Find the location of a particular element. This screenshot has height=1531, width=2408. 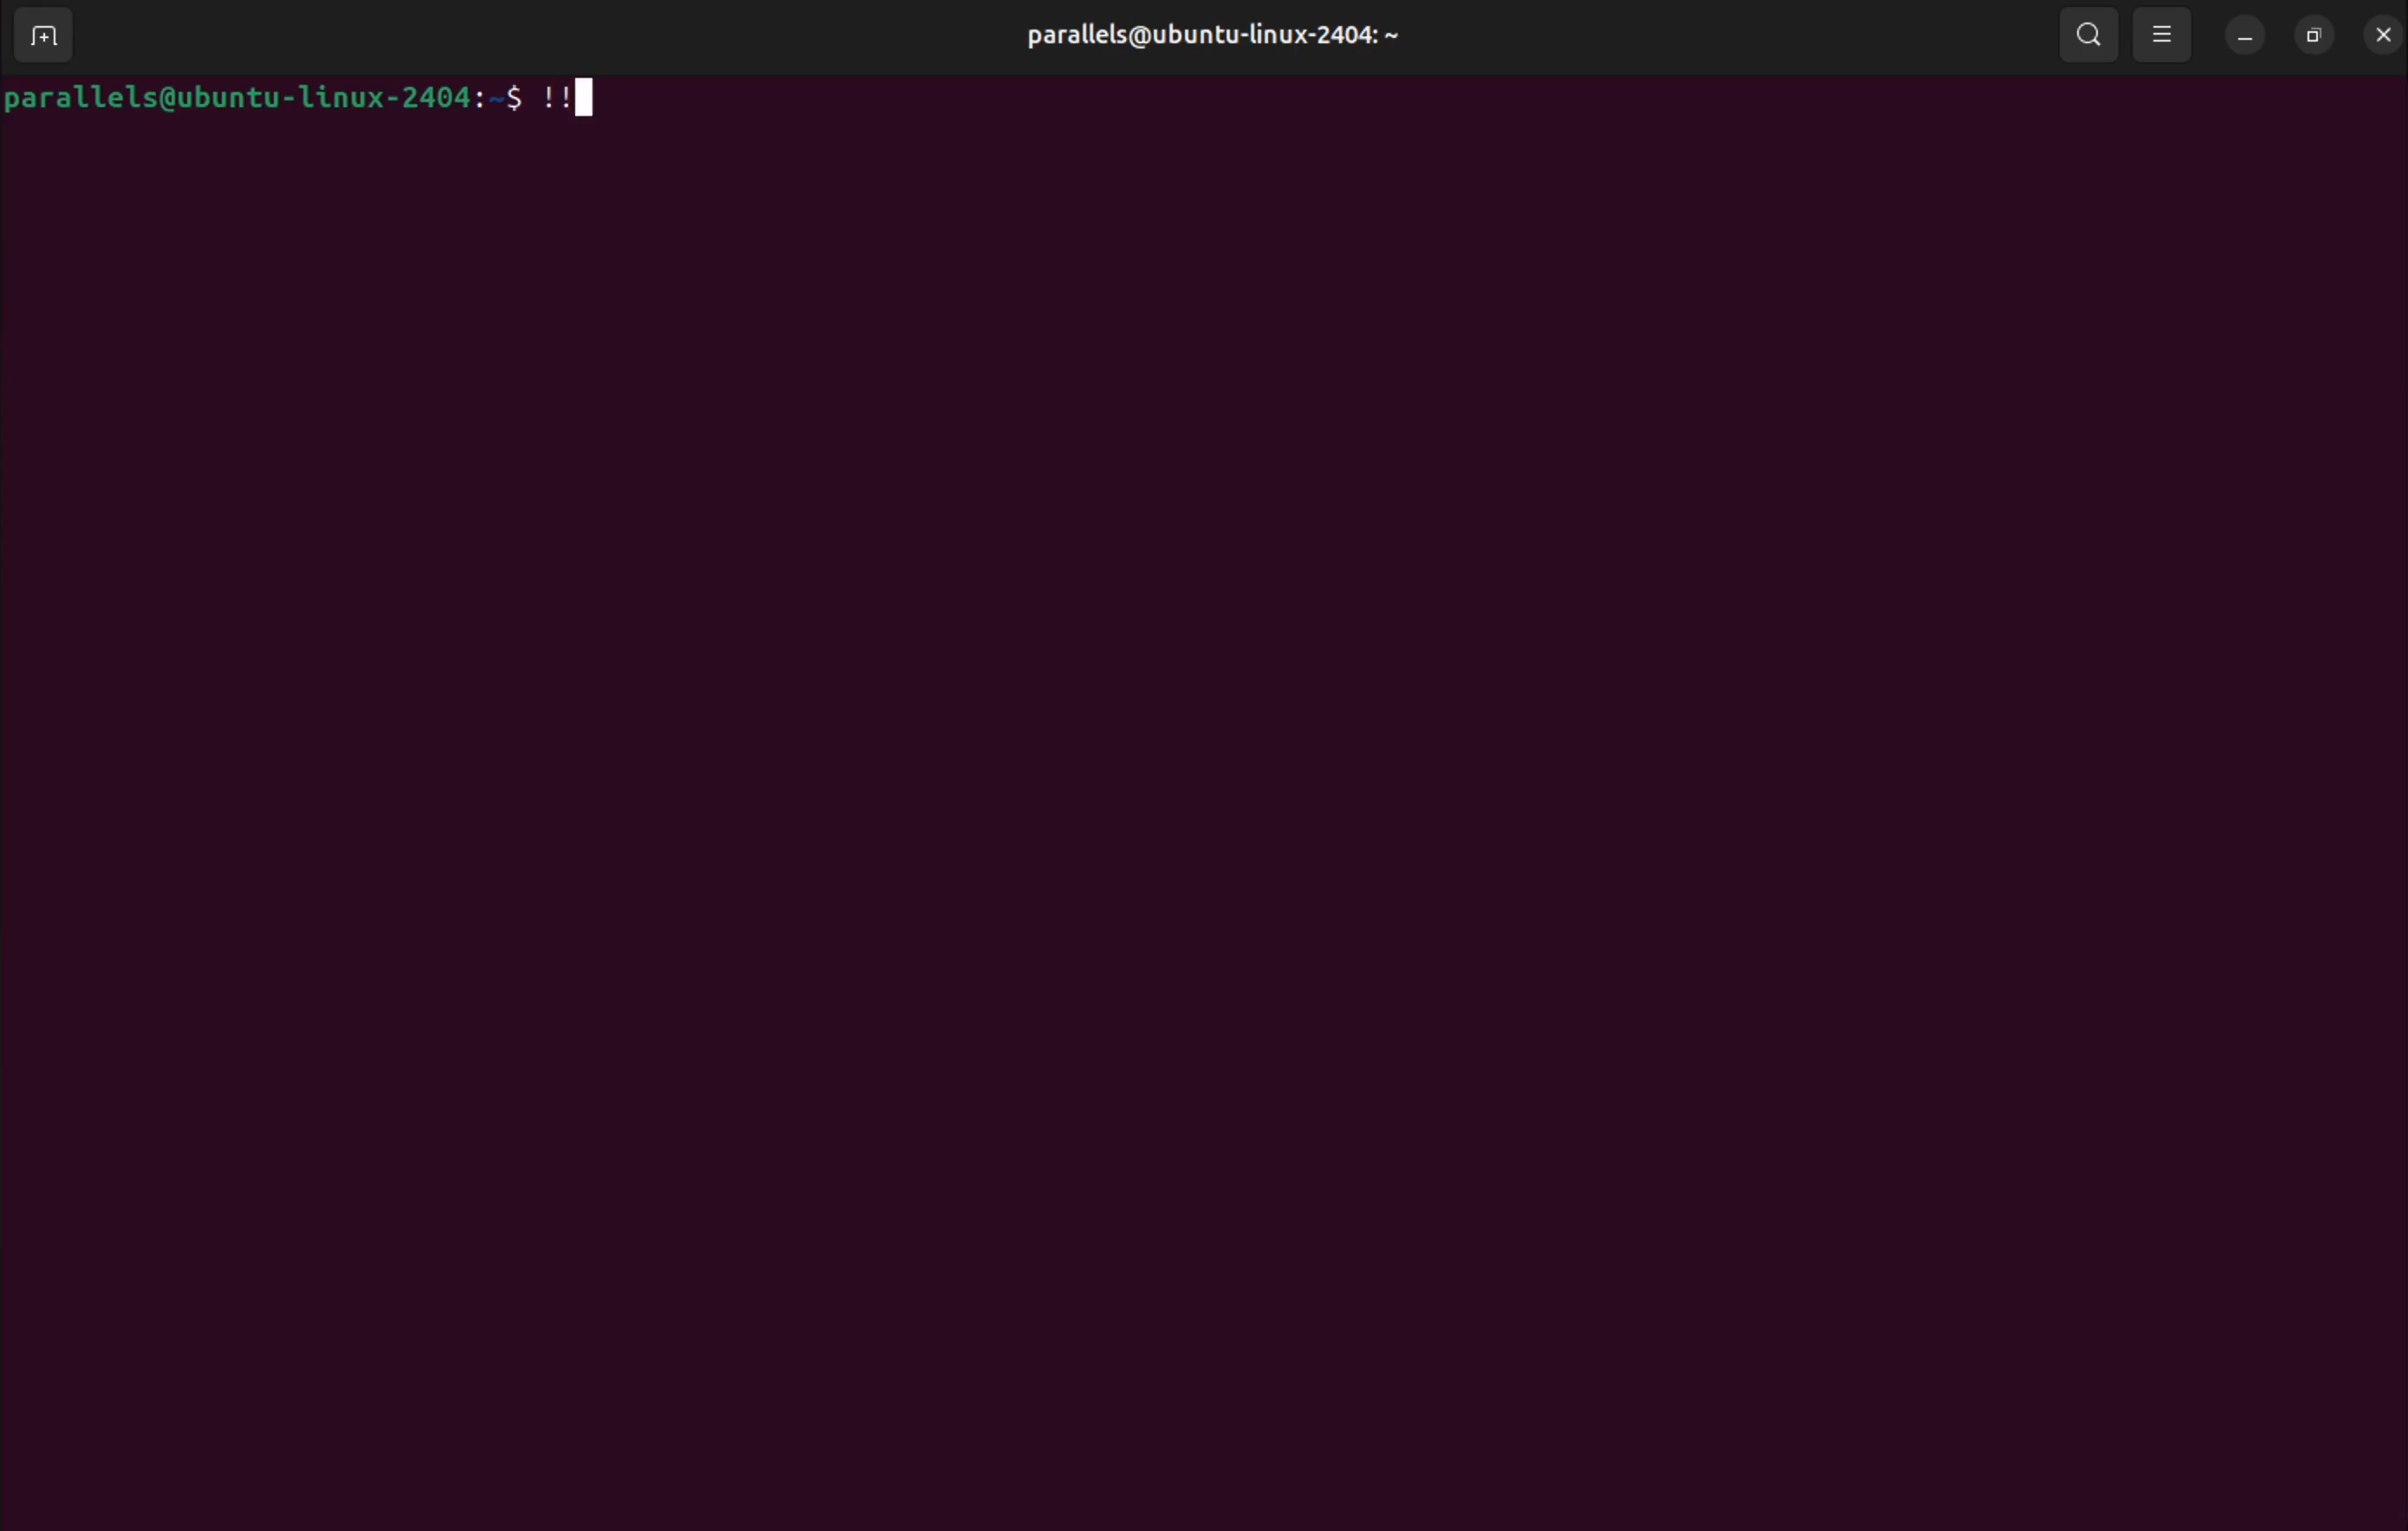

add terminal is located at coordinates (53, 38).